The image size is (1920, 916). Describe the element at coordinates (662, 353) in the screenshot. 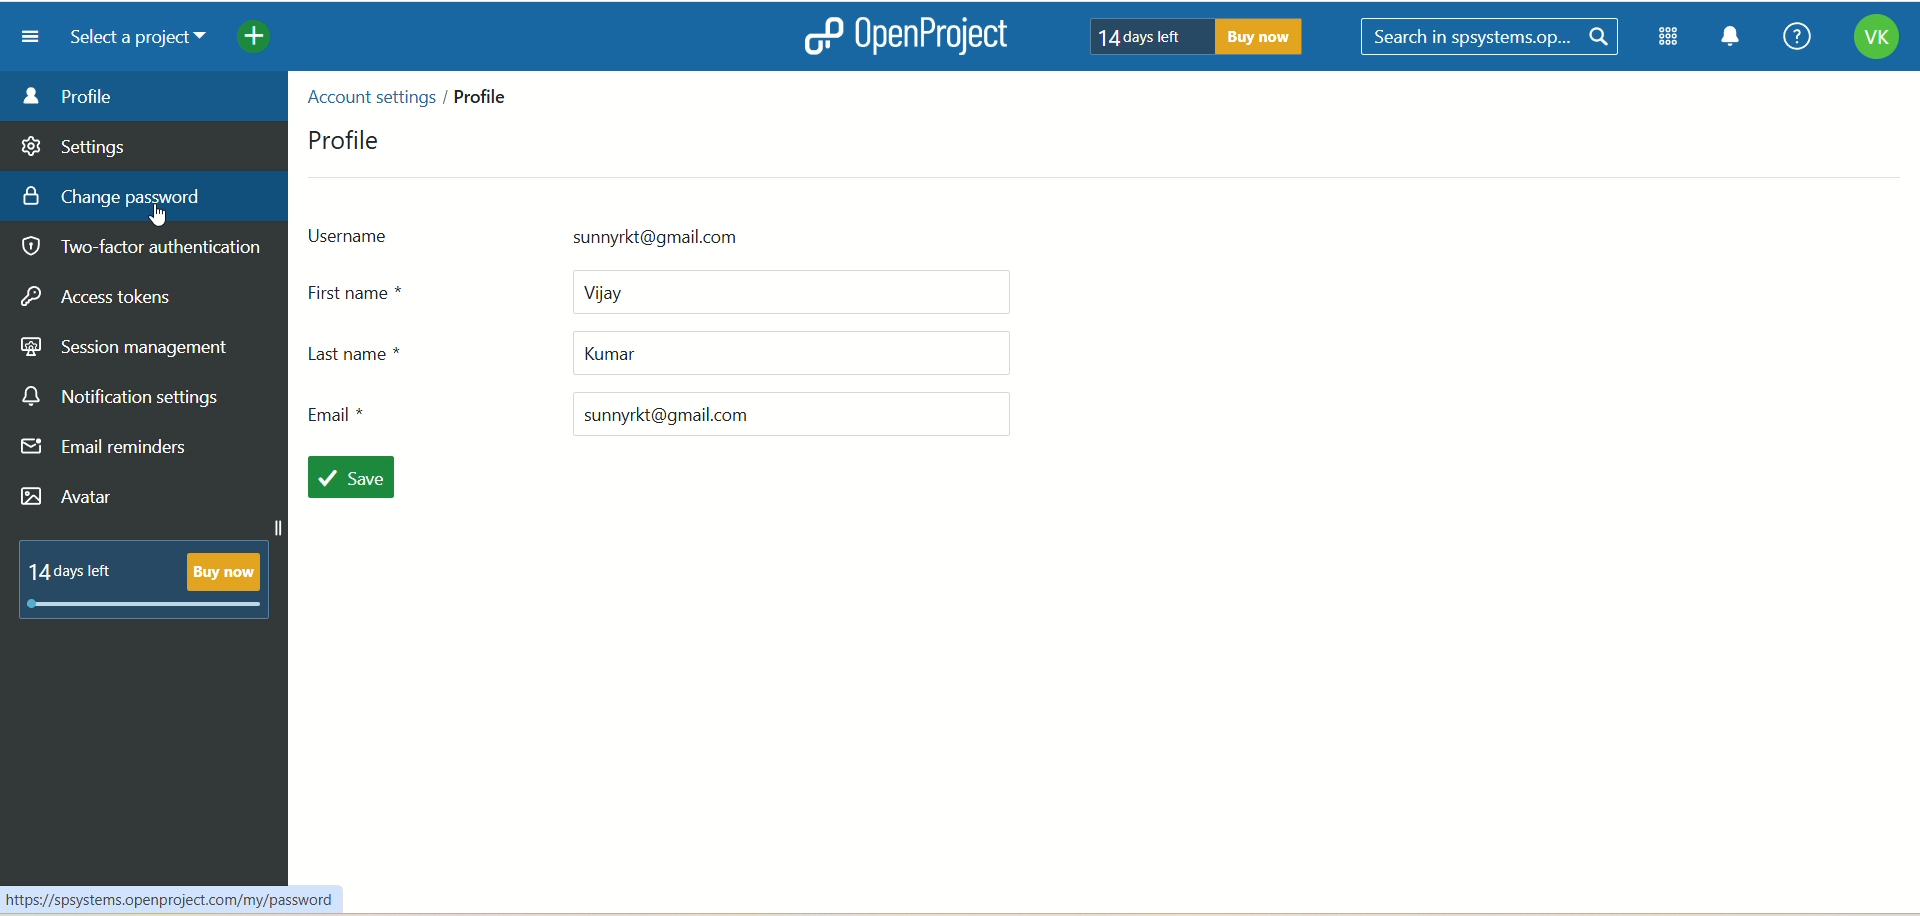

I see `last name` at that location.